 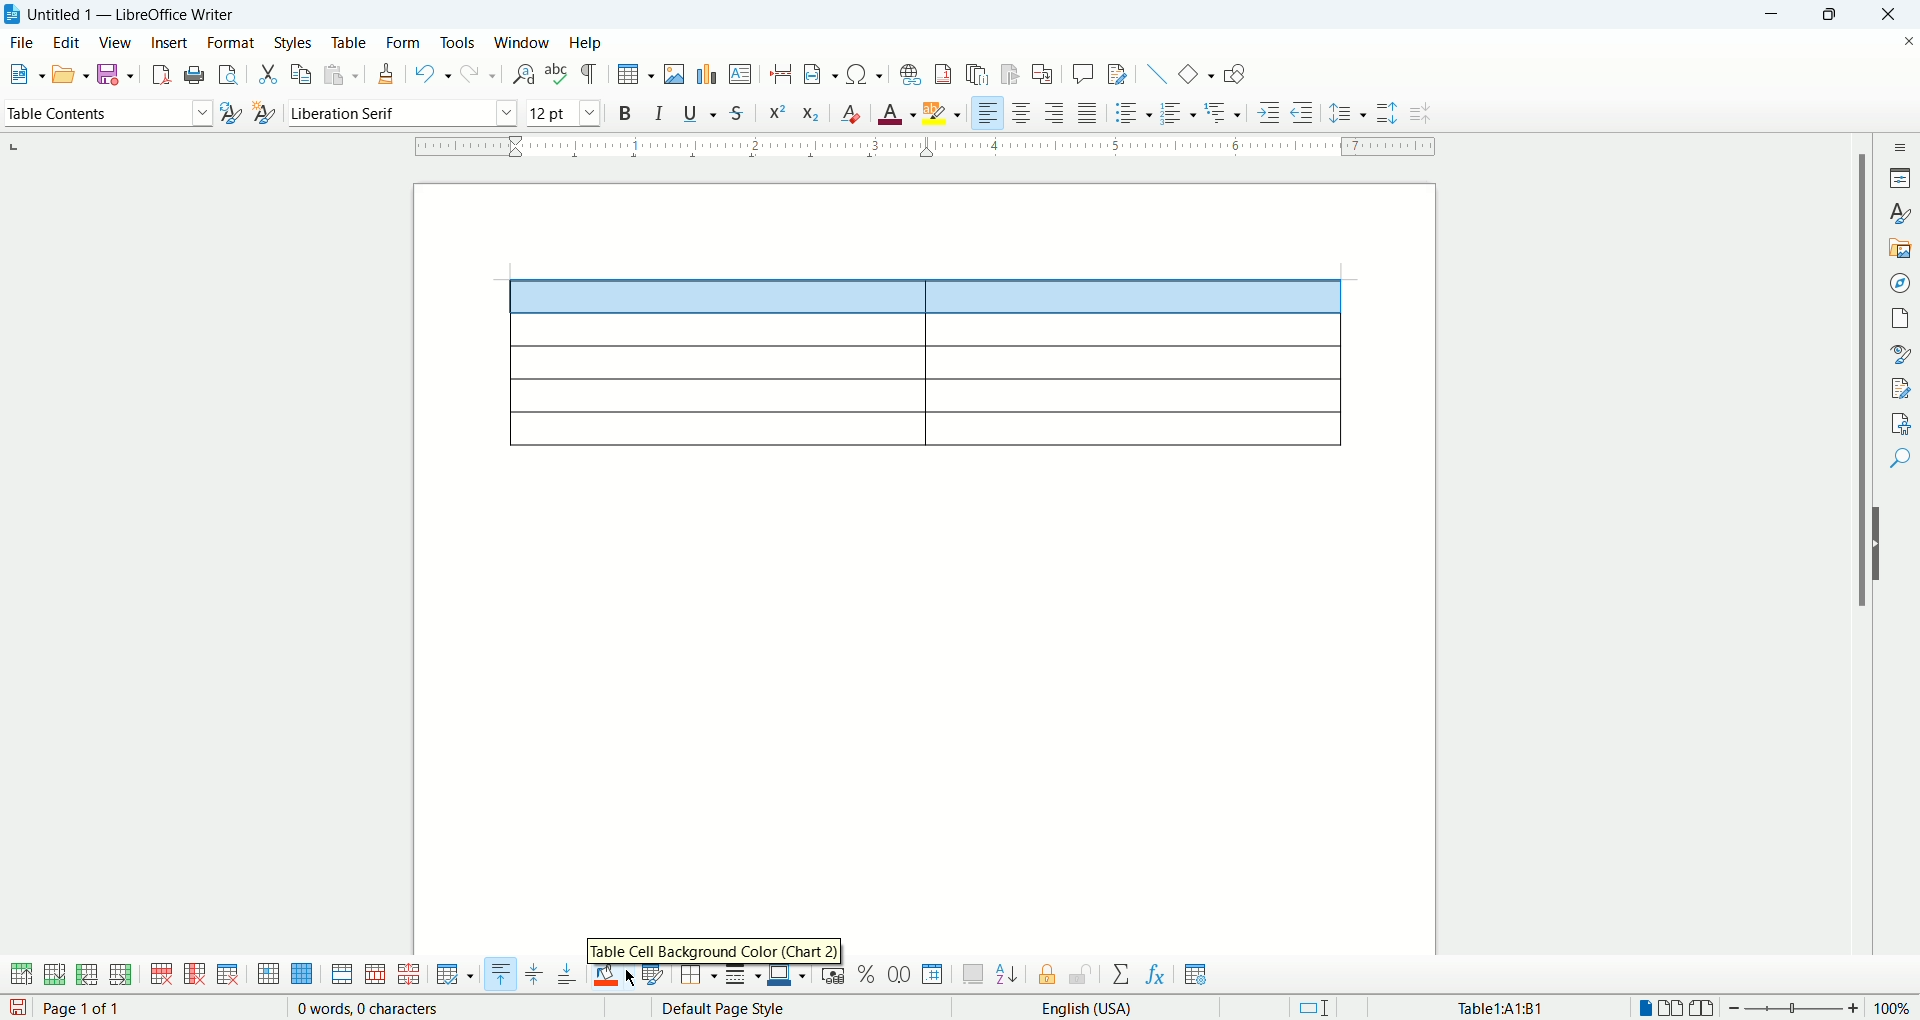 What do you see at coordinates (460, 42) in the screenshot?
I see `tools` at bounding box center [460, 42].